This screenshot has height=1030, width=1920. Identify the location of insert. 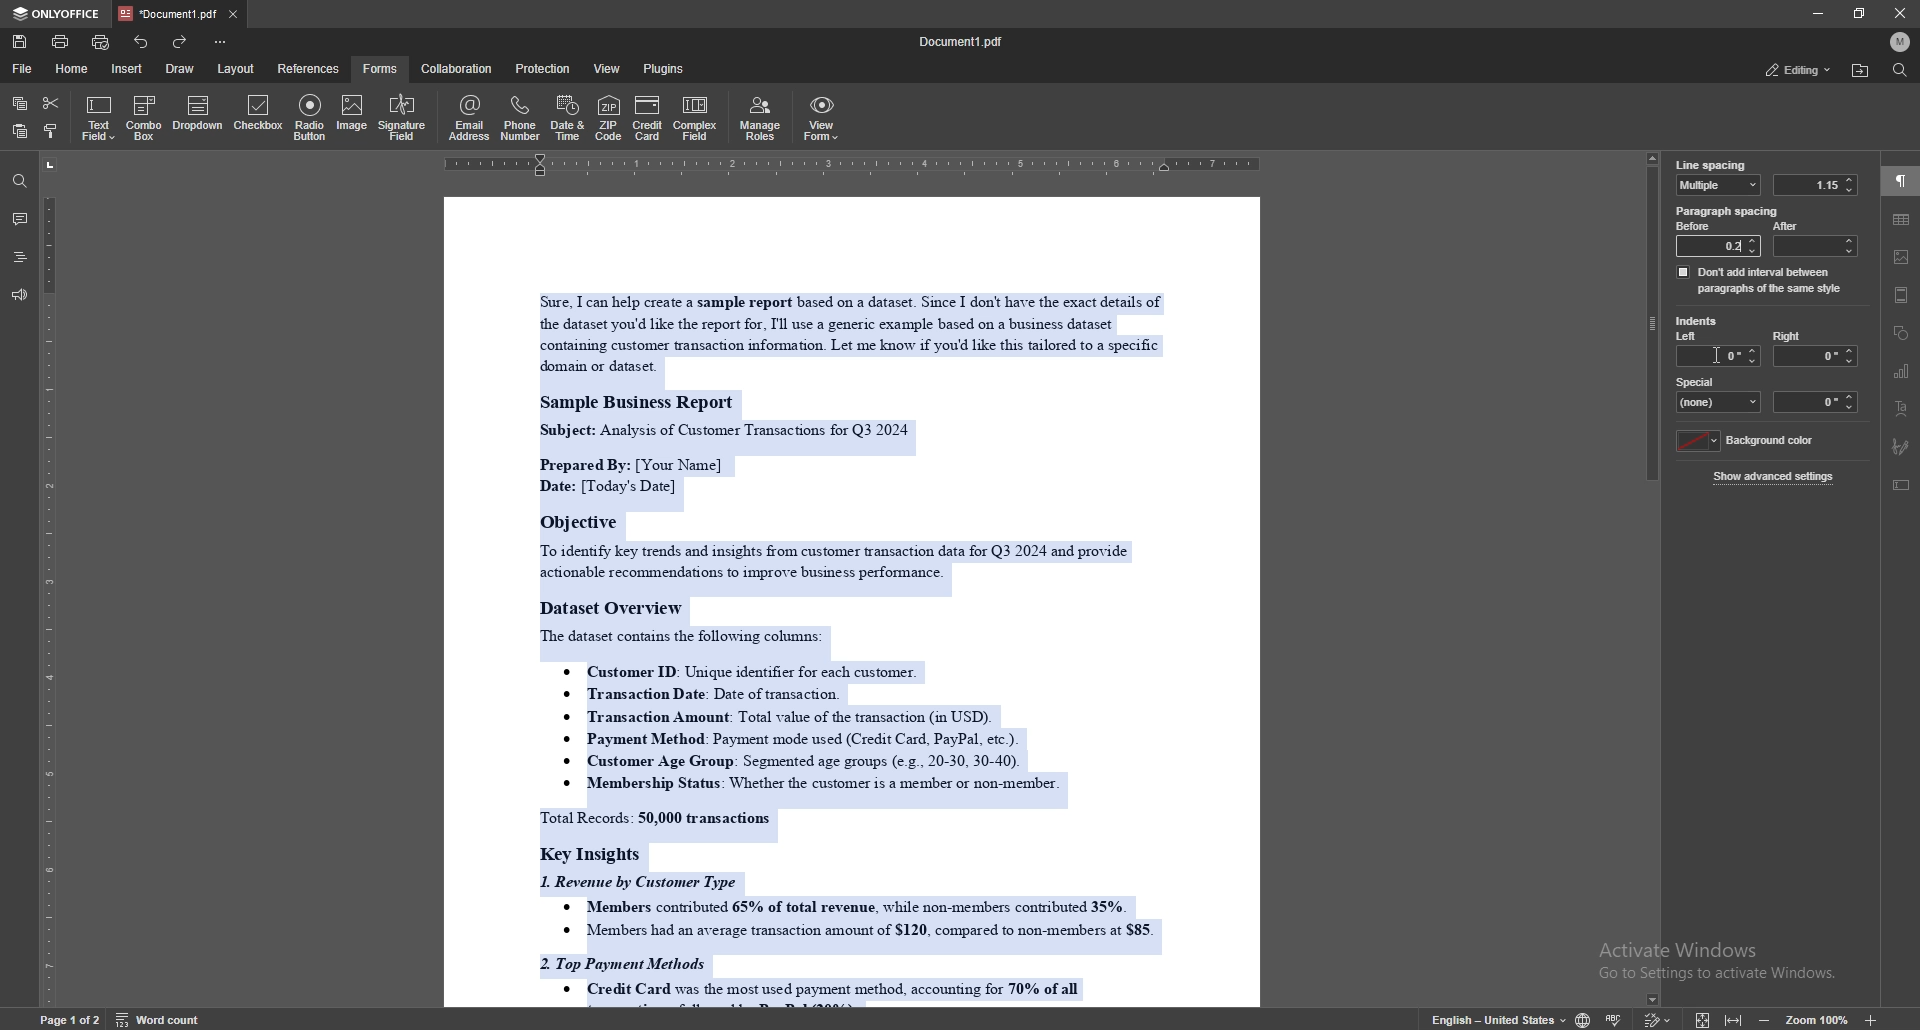
(126, 68).